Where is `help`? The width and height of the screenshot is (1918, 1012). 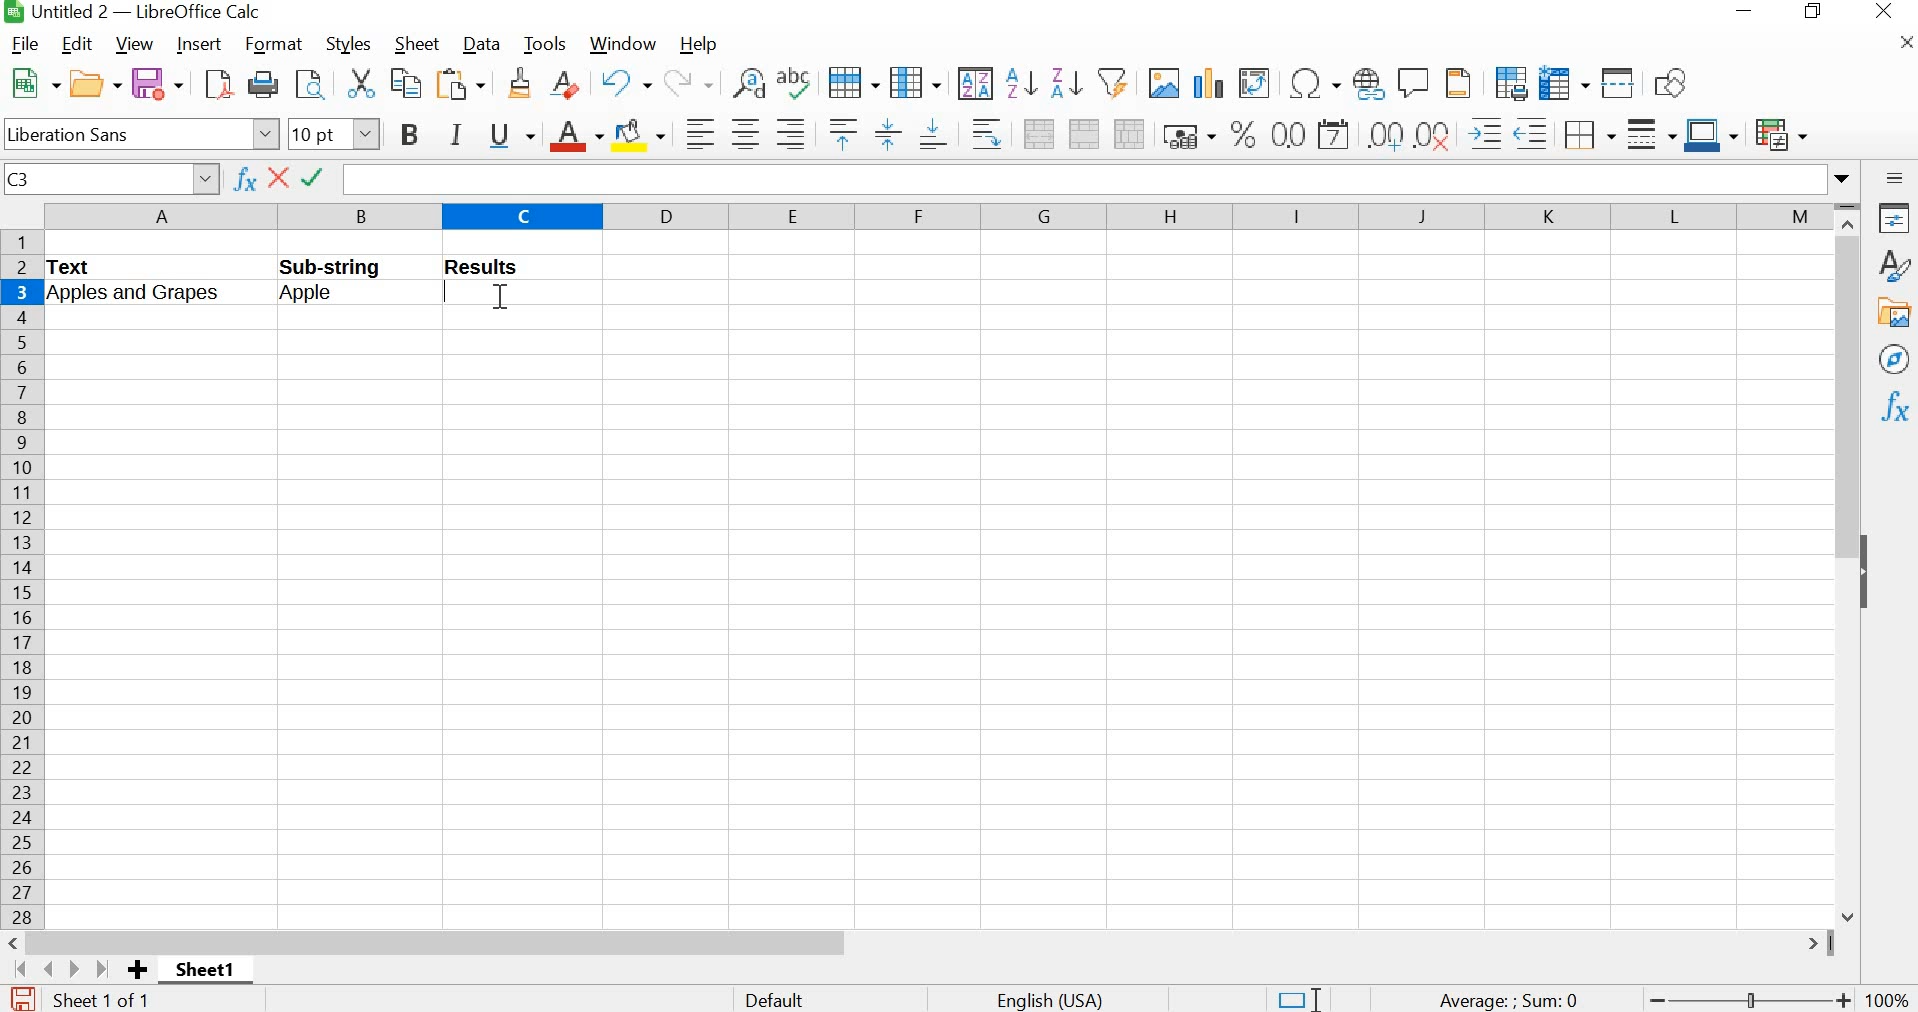 help is located at coordinates (704, 43).